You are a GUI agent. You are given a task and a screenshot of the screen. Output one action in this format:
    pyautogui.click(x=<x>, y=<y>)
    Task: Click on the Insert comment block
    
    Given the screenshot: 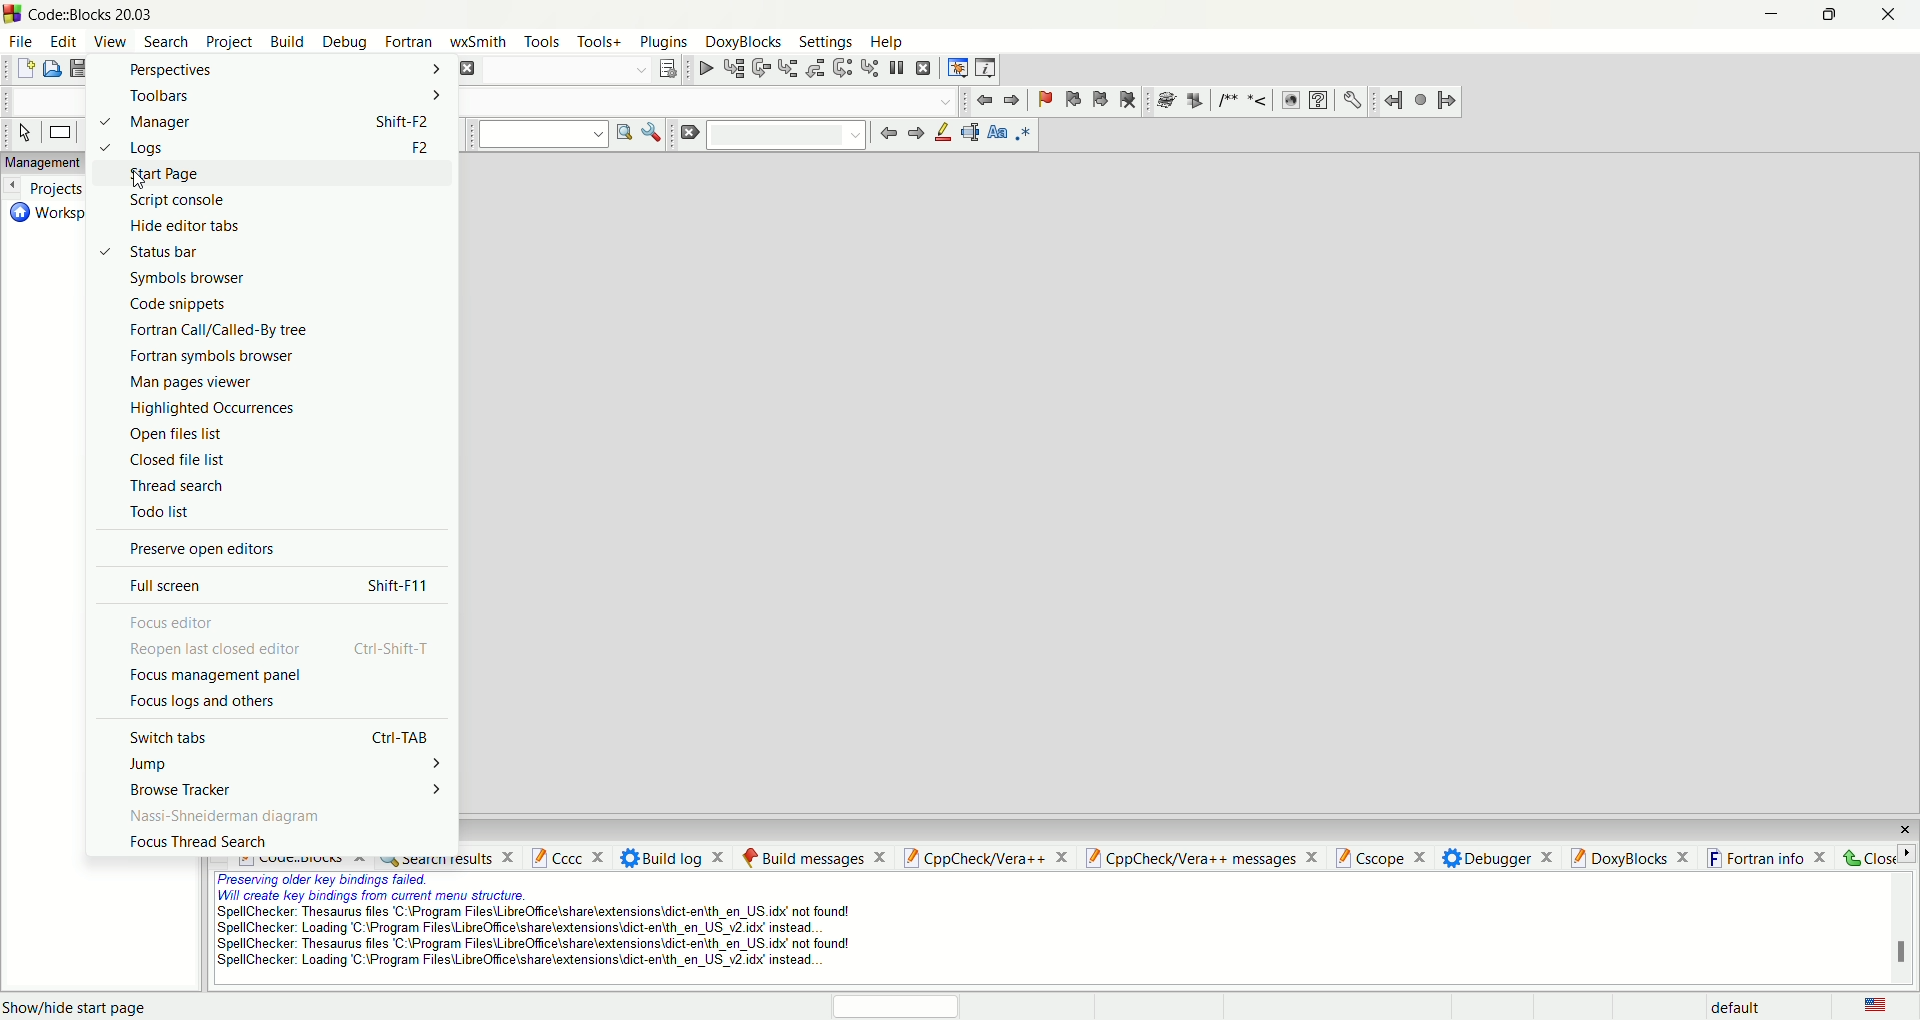 What is the action you would take?
    pyautogui.click(x=1225, y=99)
    